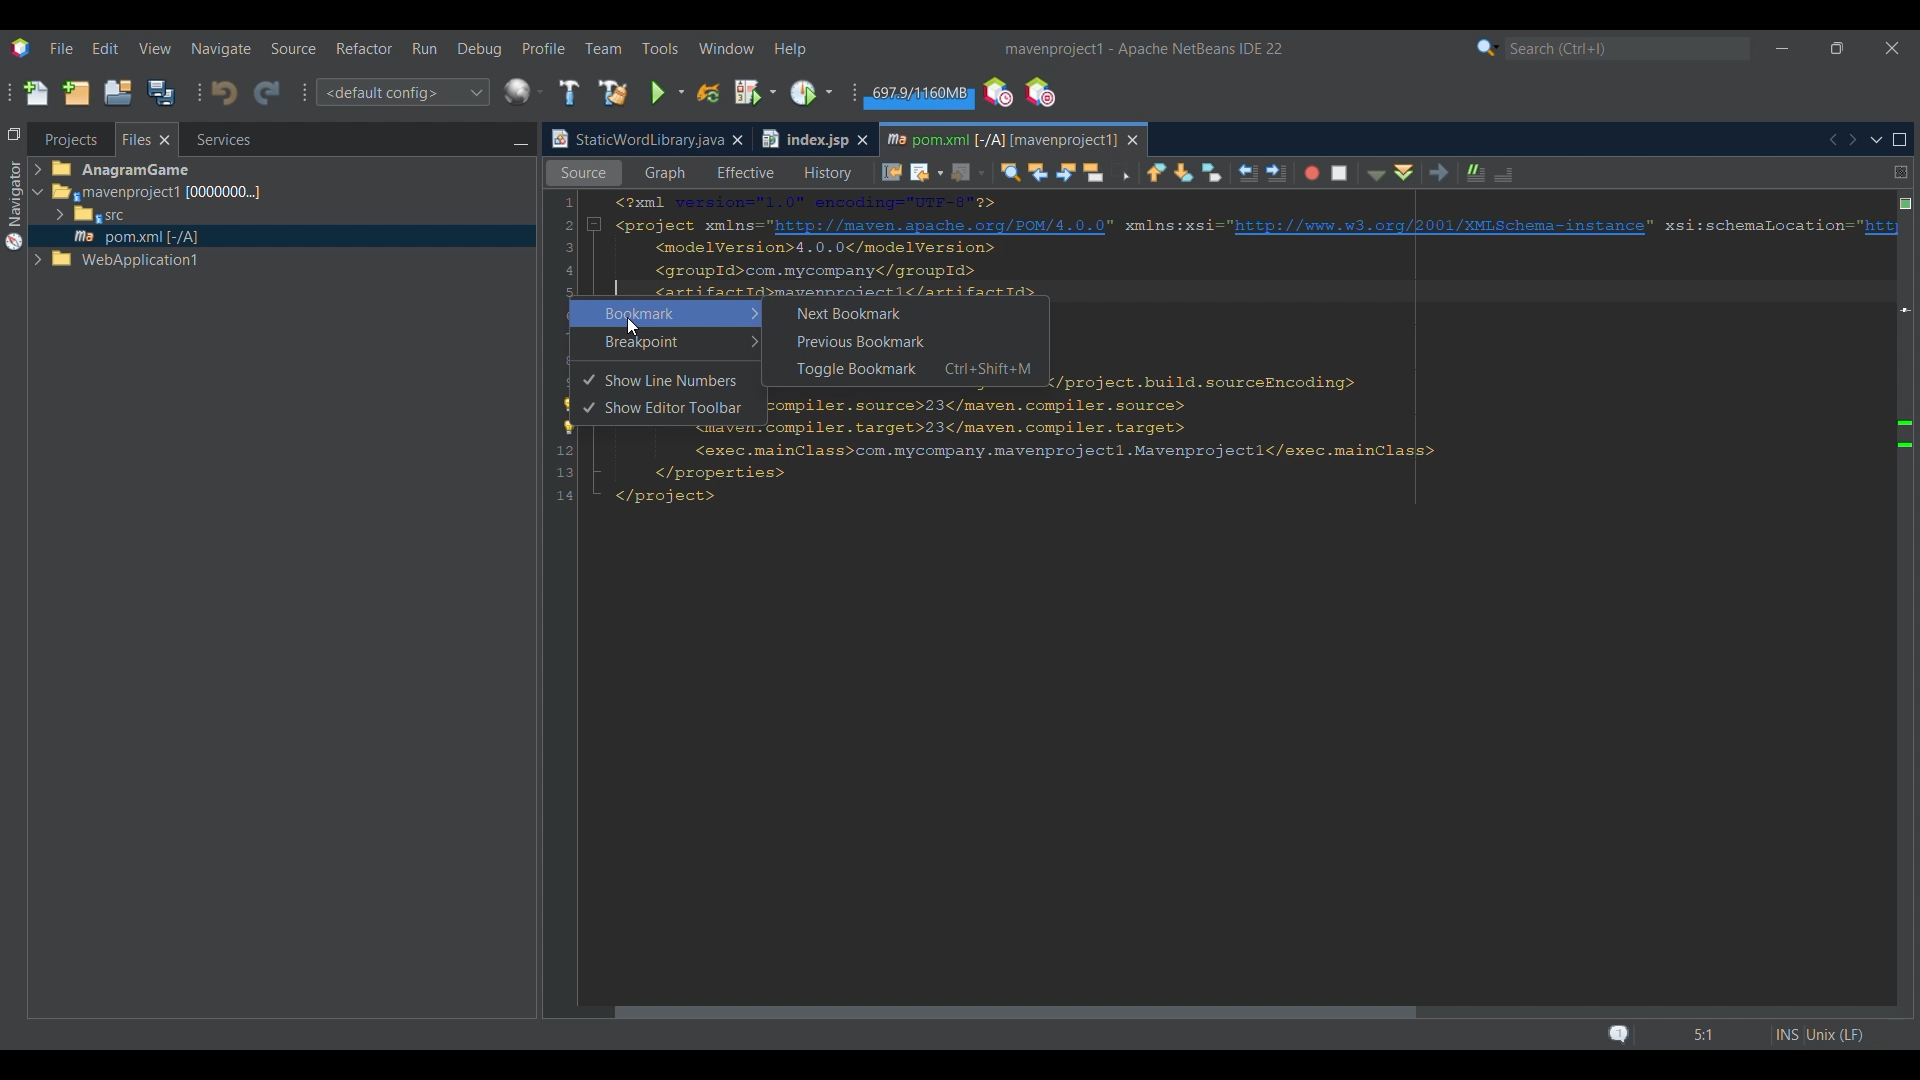  What do you see at coordinates (1900, 140) in the screenshot?
I see `Maximize` at bounding box center [1900, 140].